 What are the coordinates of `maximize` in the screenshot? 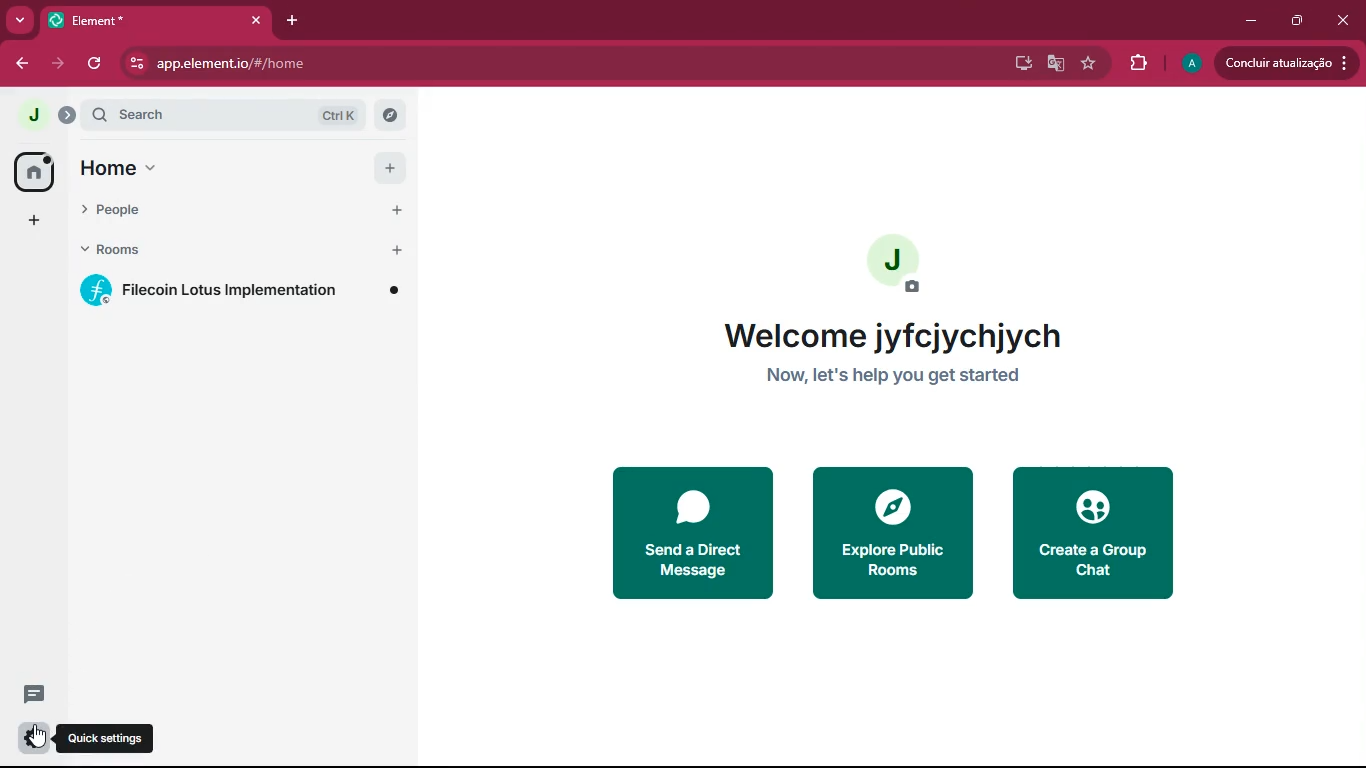 It's located at (1300, 22).